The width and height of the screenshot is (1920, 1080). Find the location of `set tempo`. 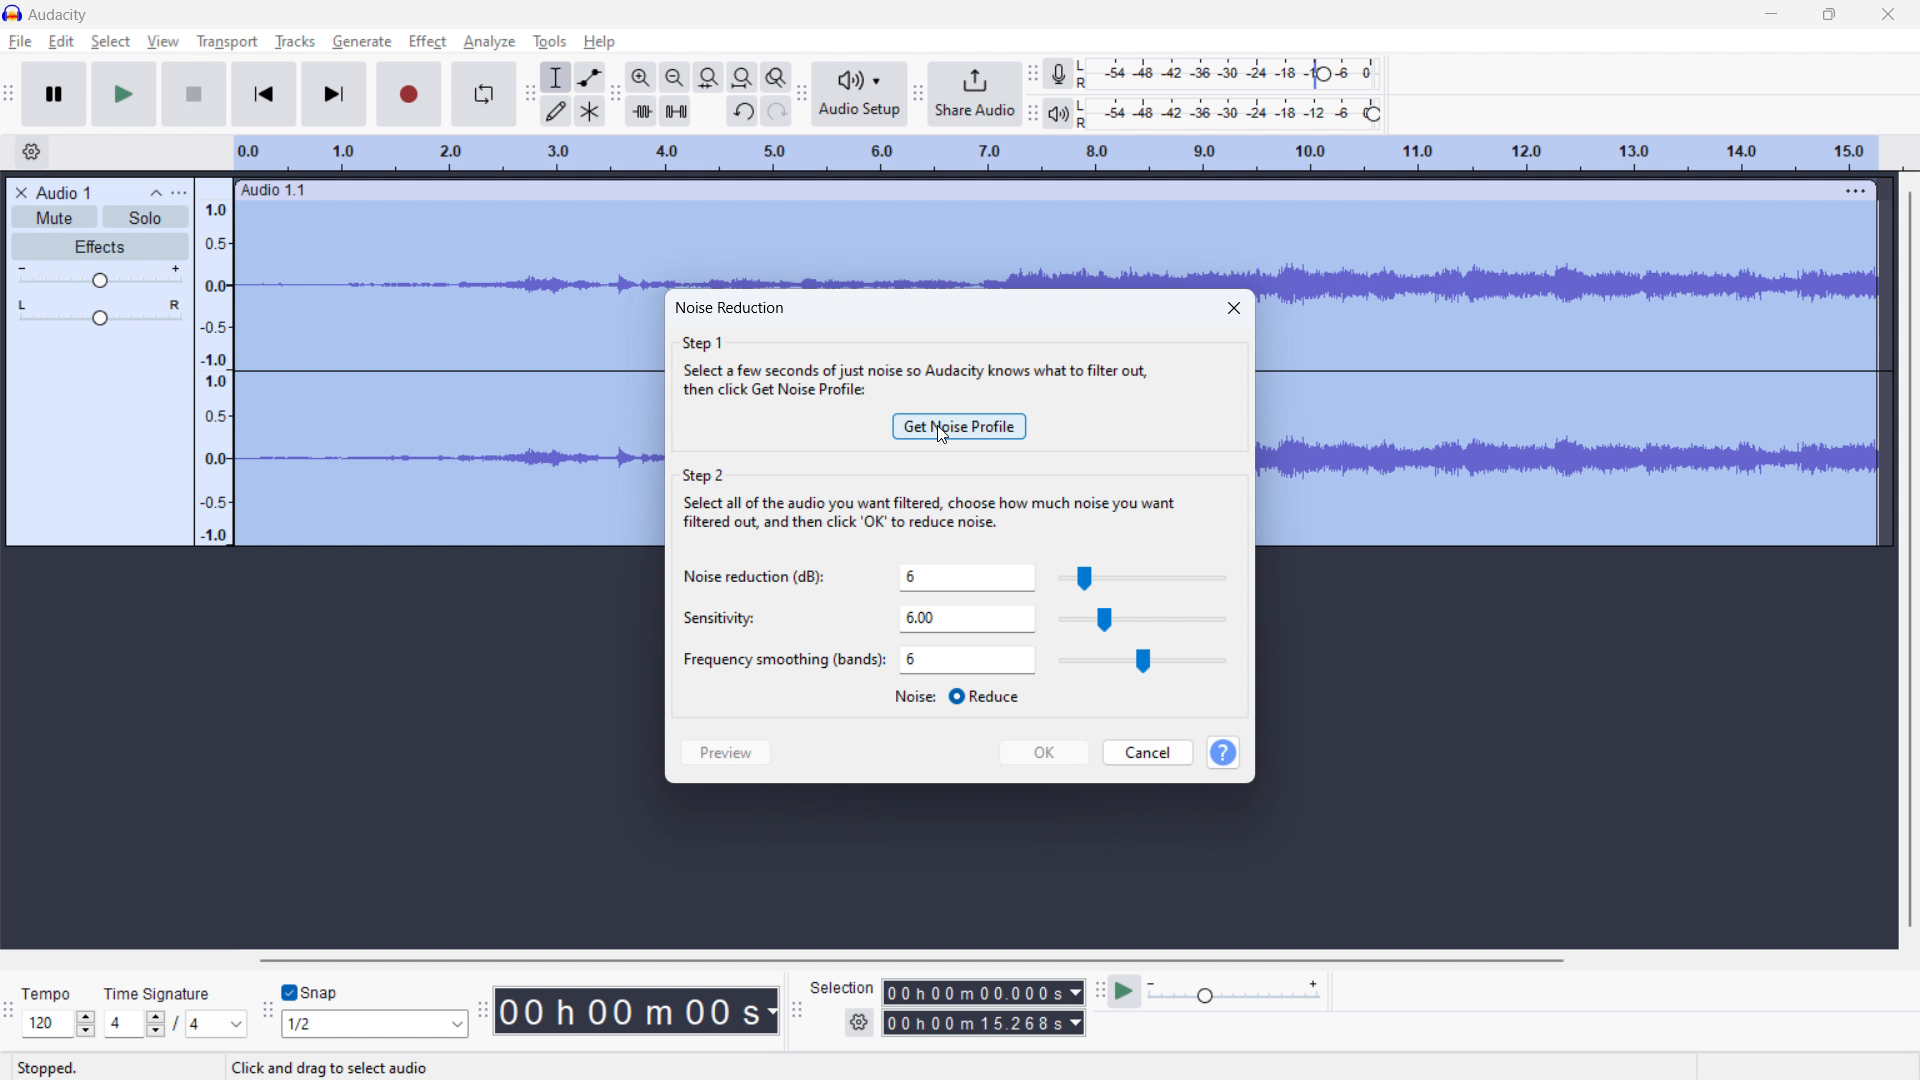

set tempo is located at coordinates (59, 1010).